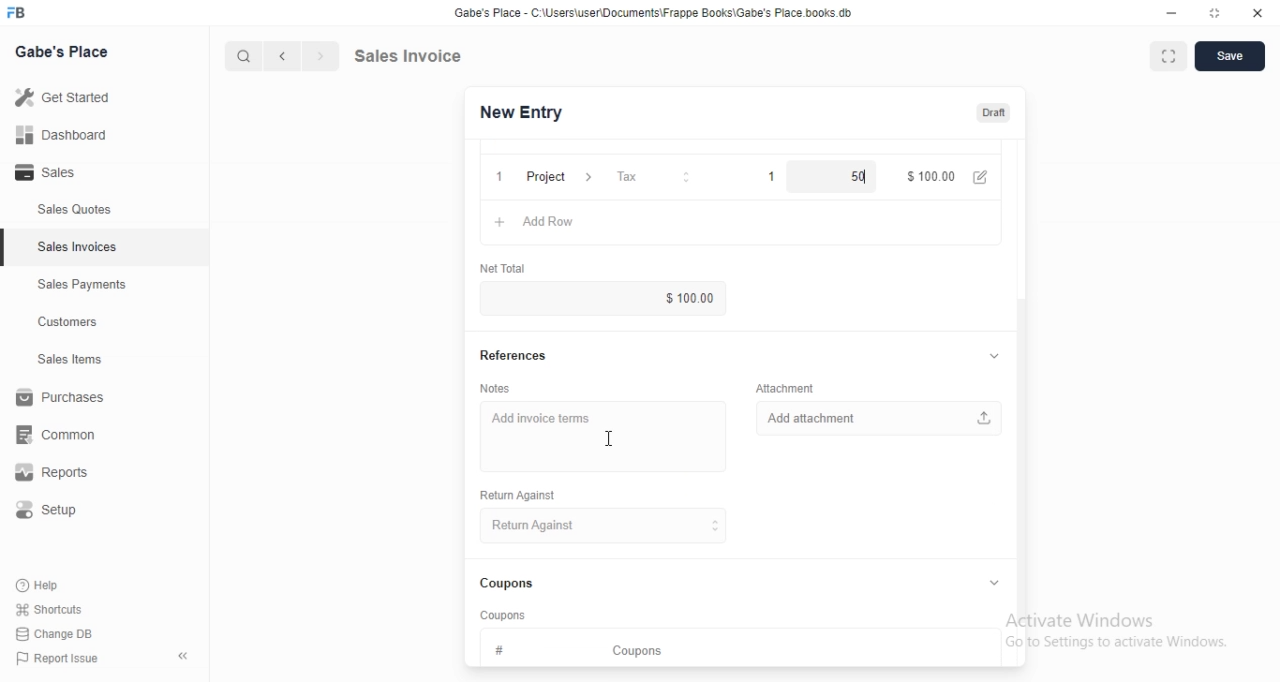 Image resolution: width=1280 pixels, height=682 pixels. Describe the element at coordinates (69, 141) in the screenshot. I see `all Dashboard` at that location.